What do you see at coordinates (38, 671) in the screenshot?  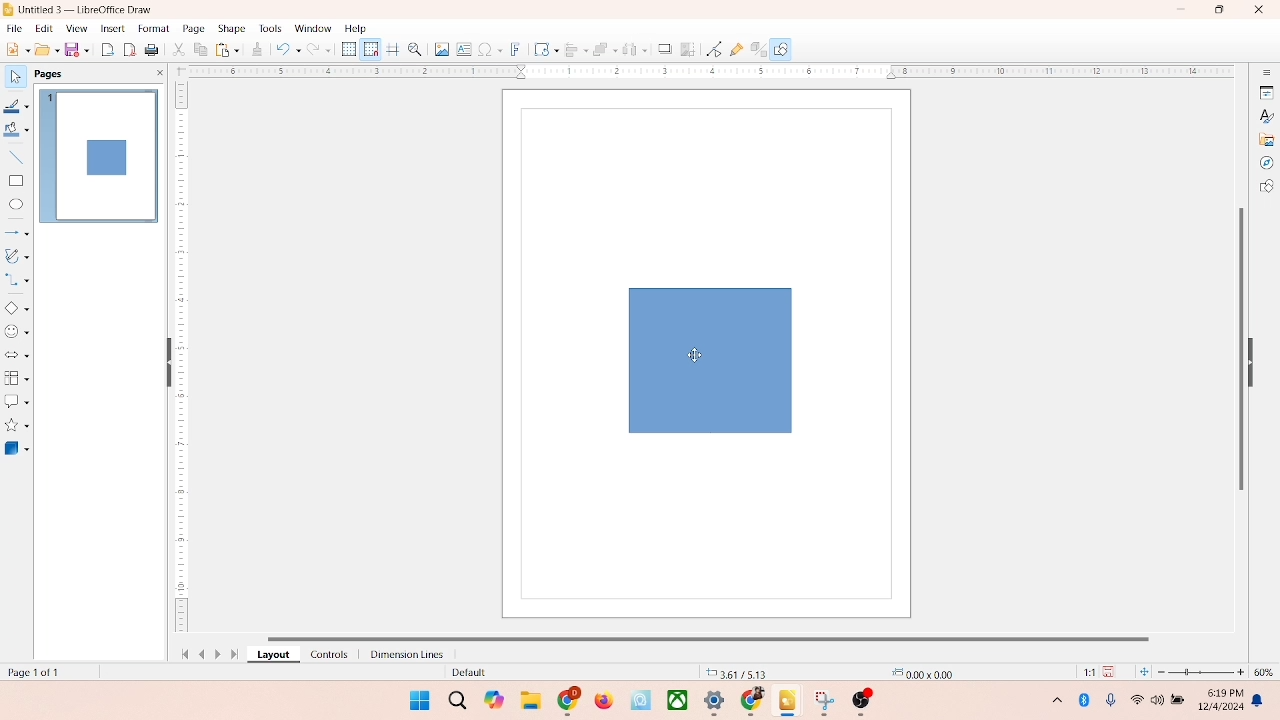 I see `page number` at bounding box center [38, 671].